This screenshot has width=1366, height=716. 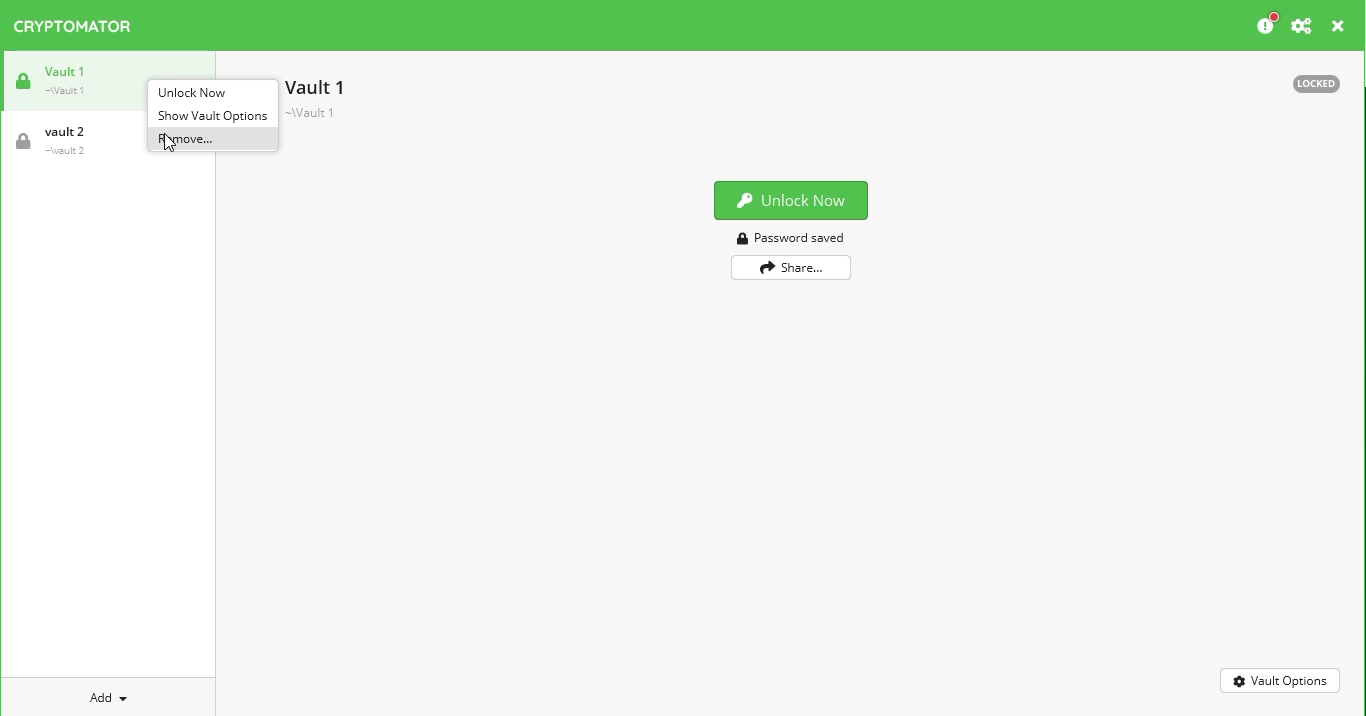 What do you see at coordinates (318, 98) in the screenshot?
I see `vault 1` at bounding box center [318, 98].